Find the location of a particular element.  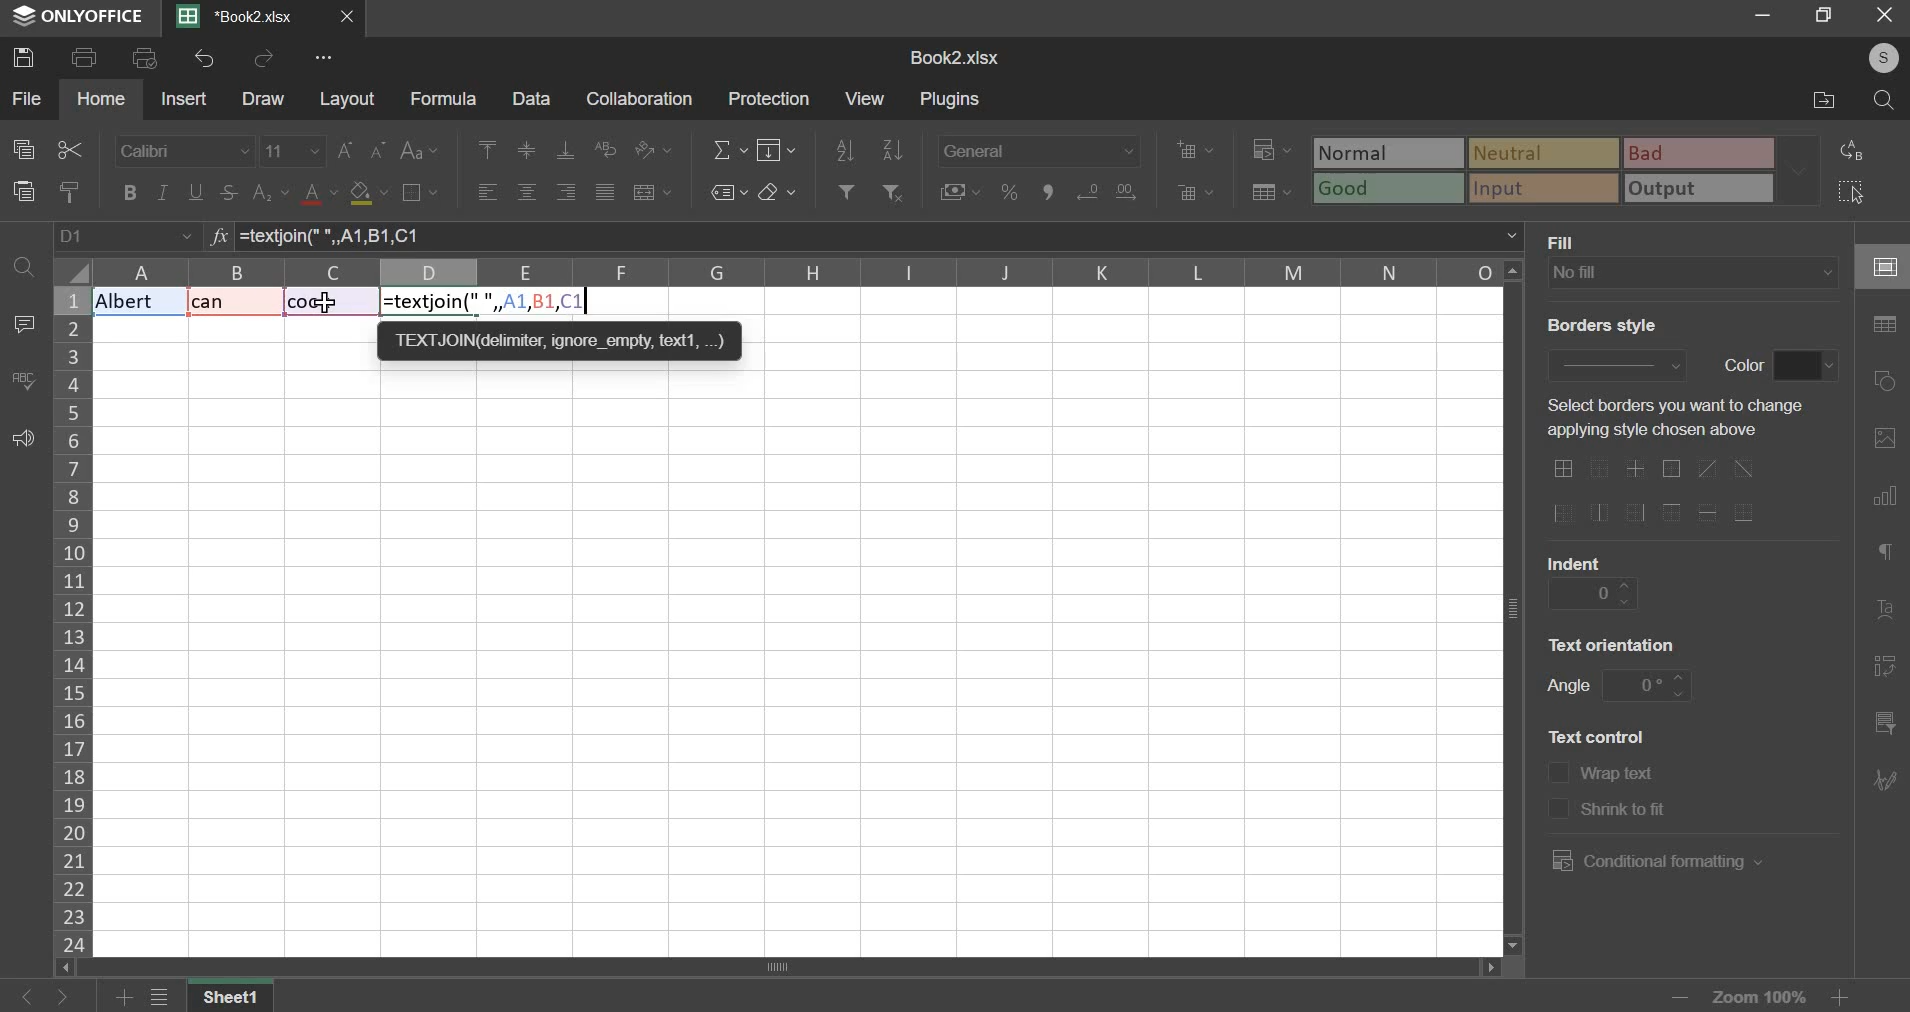

column is located at coordinates (71, 620).